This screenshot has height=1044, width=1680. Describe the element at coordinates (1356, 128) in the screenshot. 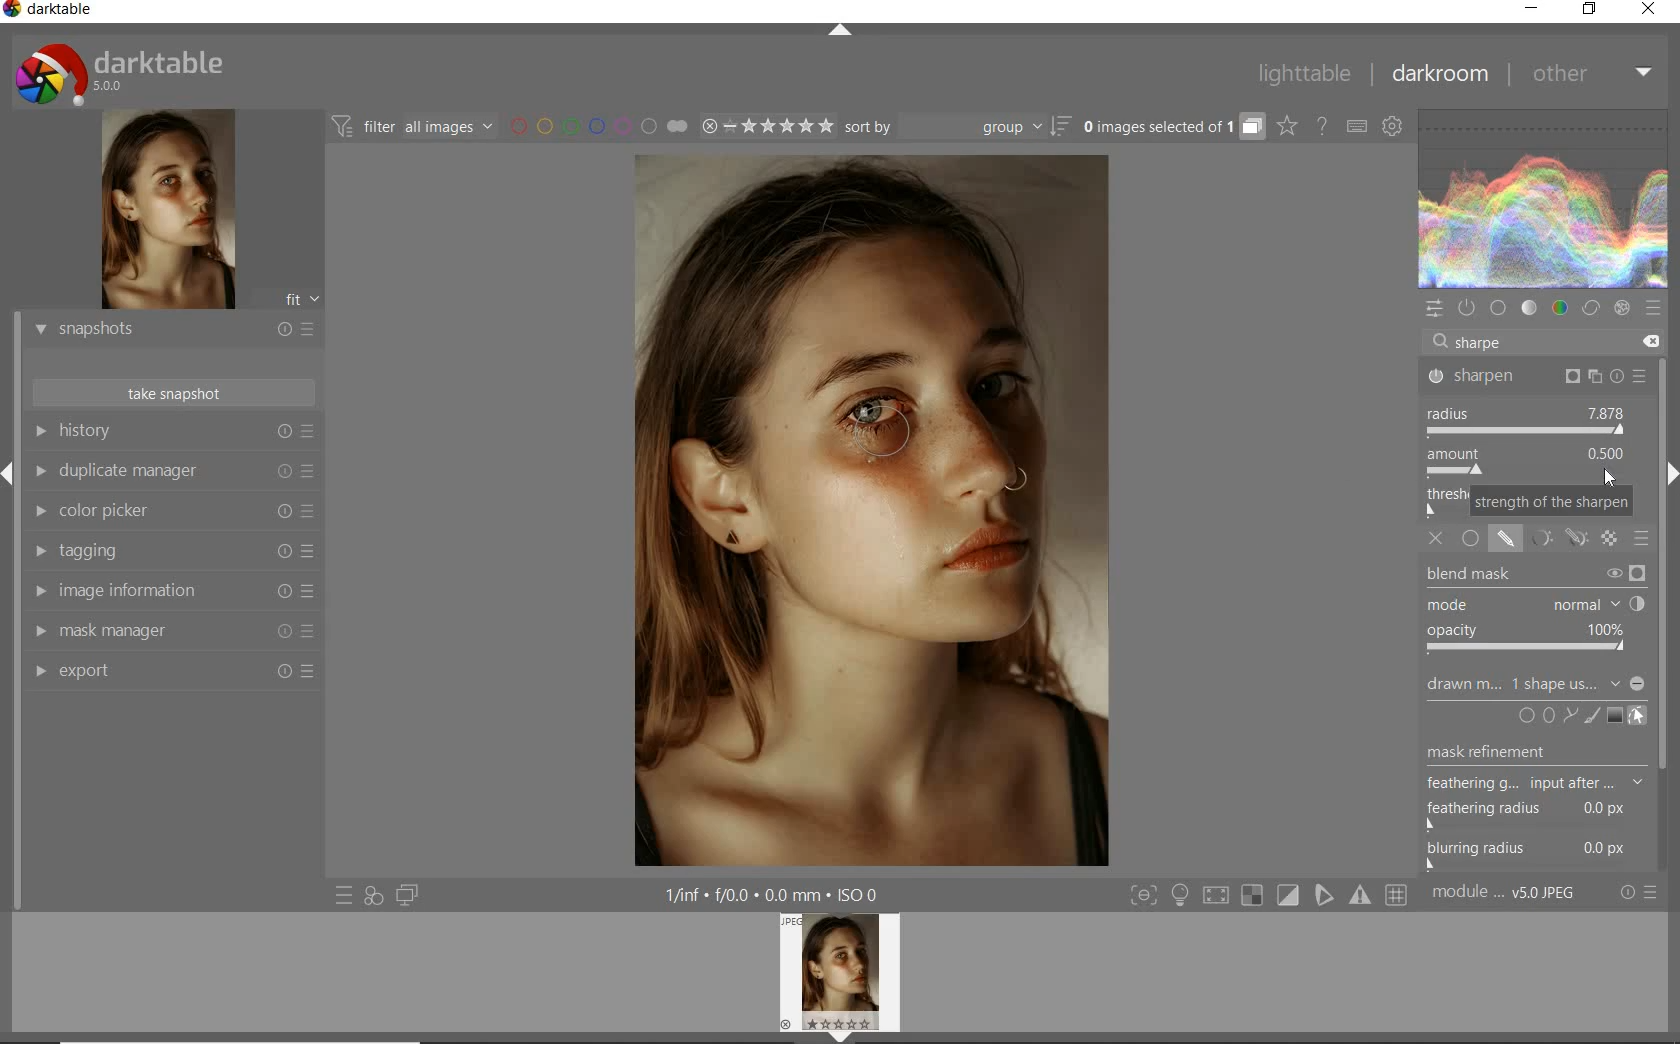

I see `set keyboard shortcuts` at that location.